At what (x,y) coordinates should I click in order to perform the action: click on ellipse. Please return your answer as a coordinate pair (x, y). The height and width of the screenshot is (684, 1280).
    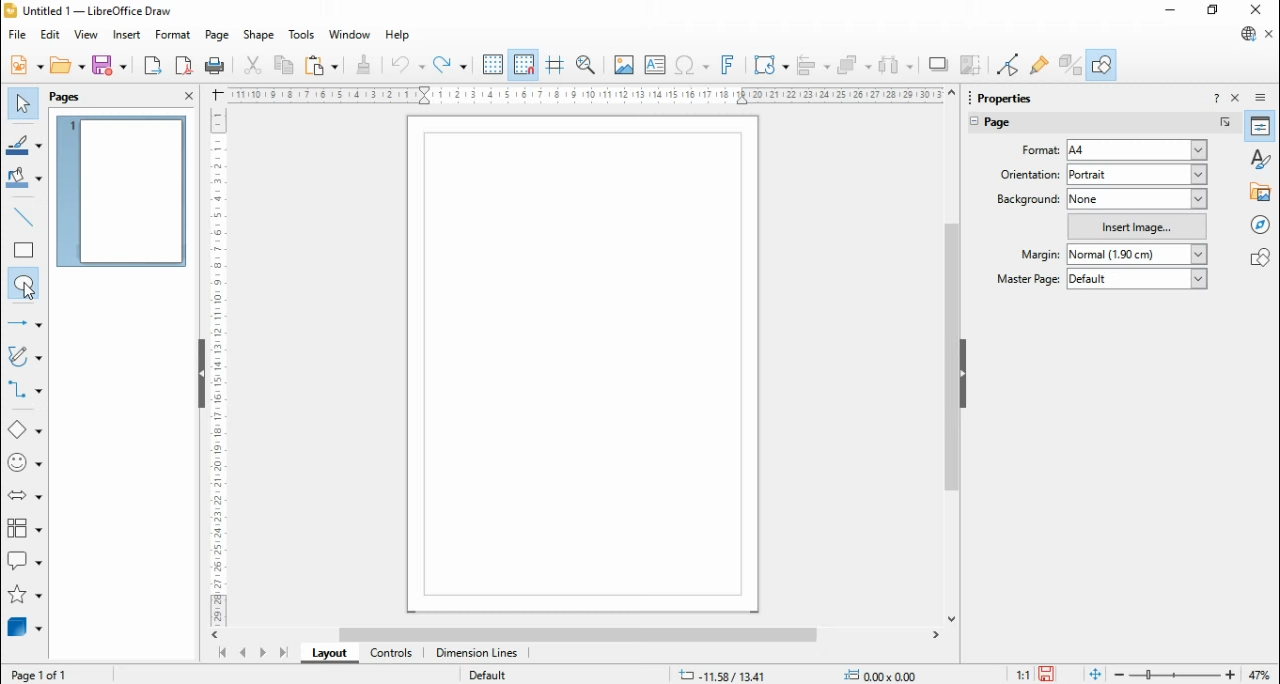
    Looking at the image, I should click on (25, 284).